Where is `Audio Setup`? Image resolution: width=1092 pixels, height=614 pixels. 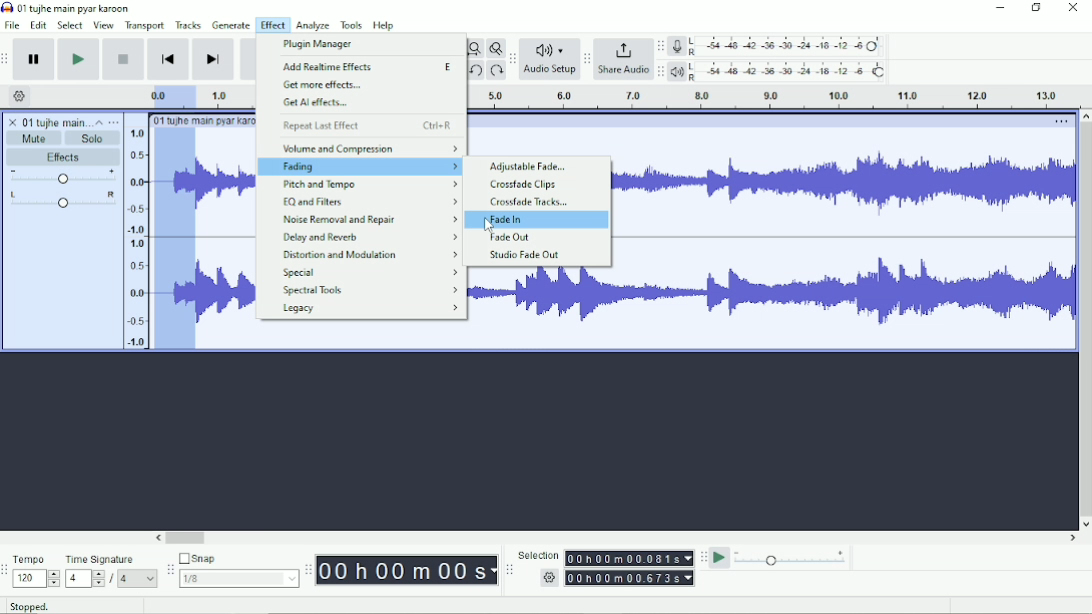 Audio Setup is located at coordinates (550, 72).